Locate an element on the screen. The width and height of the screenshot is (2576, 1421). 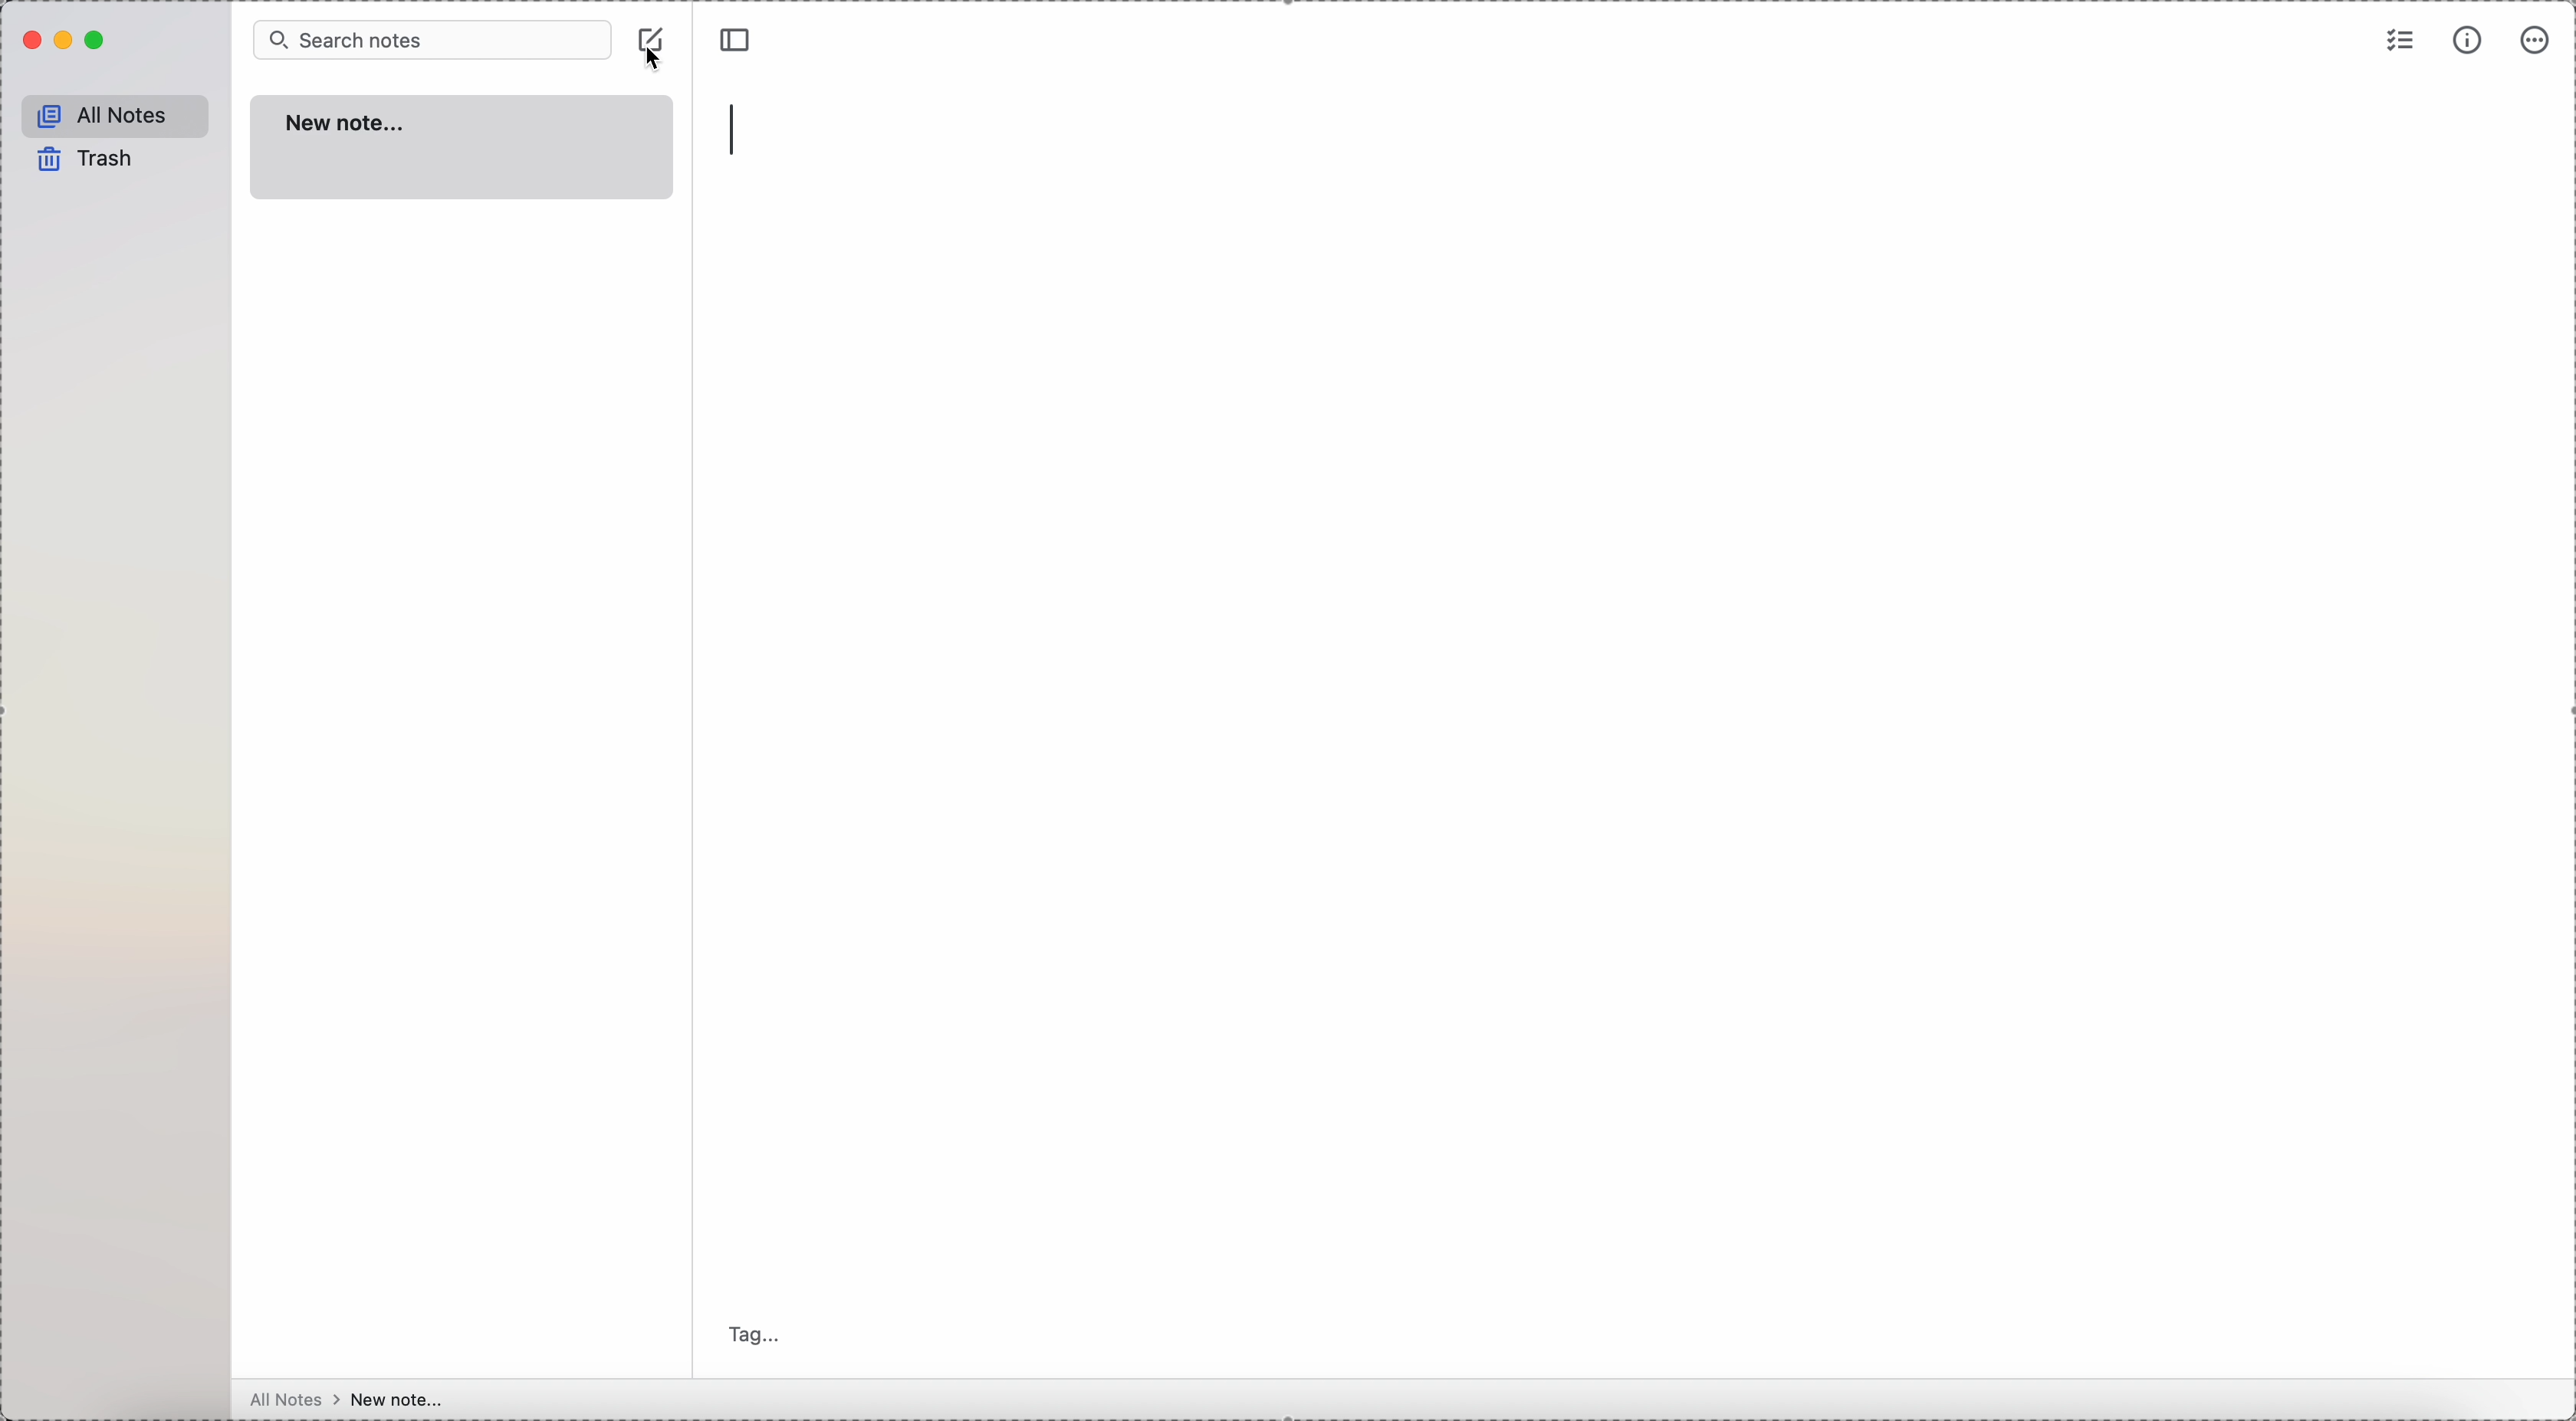
search bar is located at coordinates (430, 42).